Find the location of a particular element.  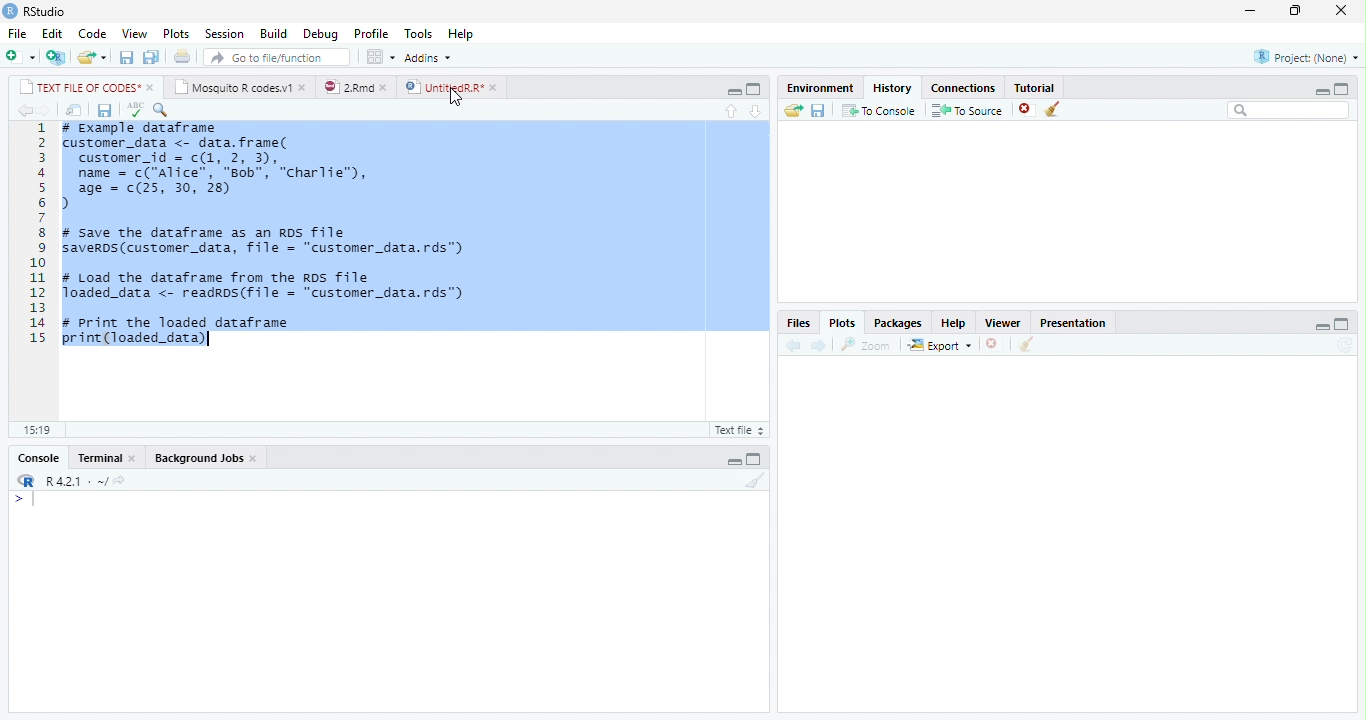

close is located at coordinates (496, 87).